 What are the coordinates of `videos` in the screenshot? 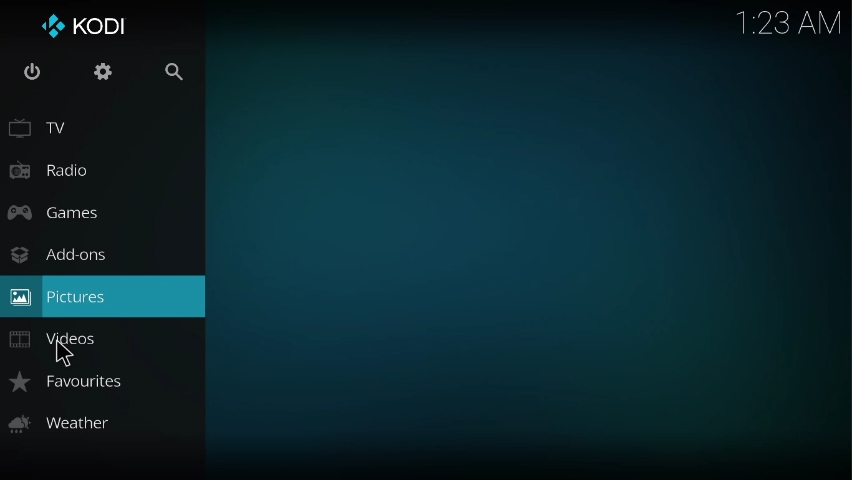 It's located at (56, 340).